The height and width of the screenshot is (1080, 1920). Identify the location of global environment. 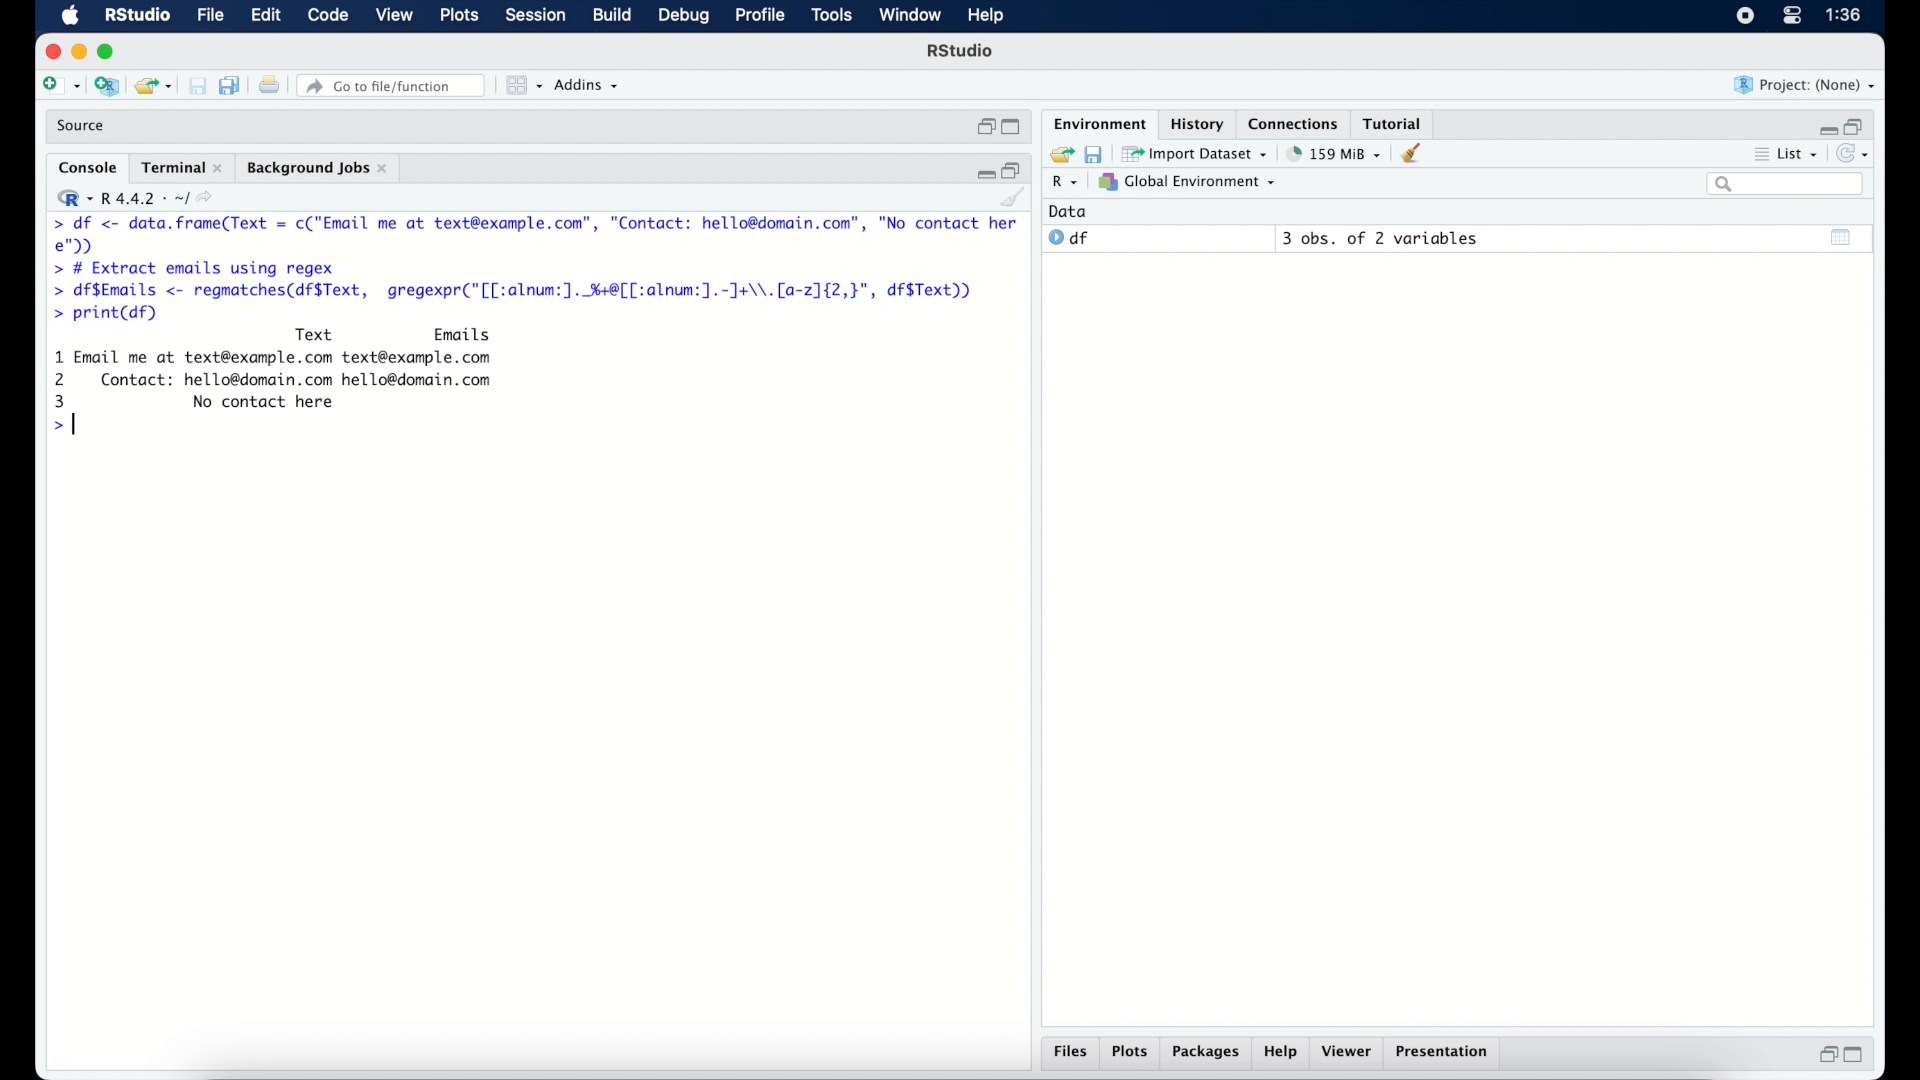
(1193, 183).